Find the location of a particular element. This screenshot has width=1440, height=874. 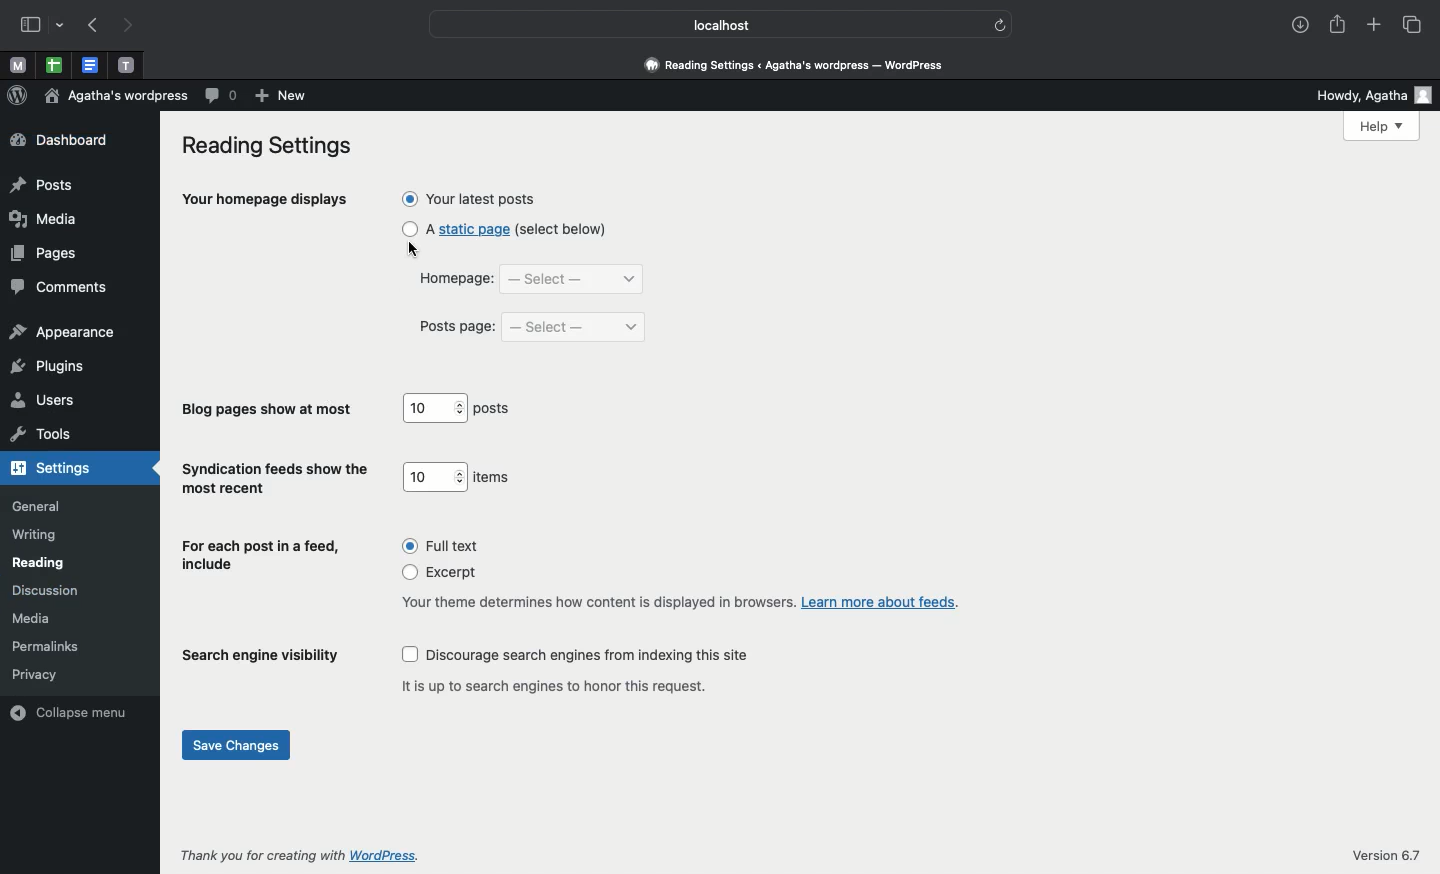

Localhost is located at coordinates (710, 25).